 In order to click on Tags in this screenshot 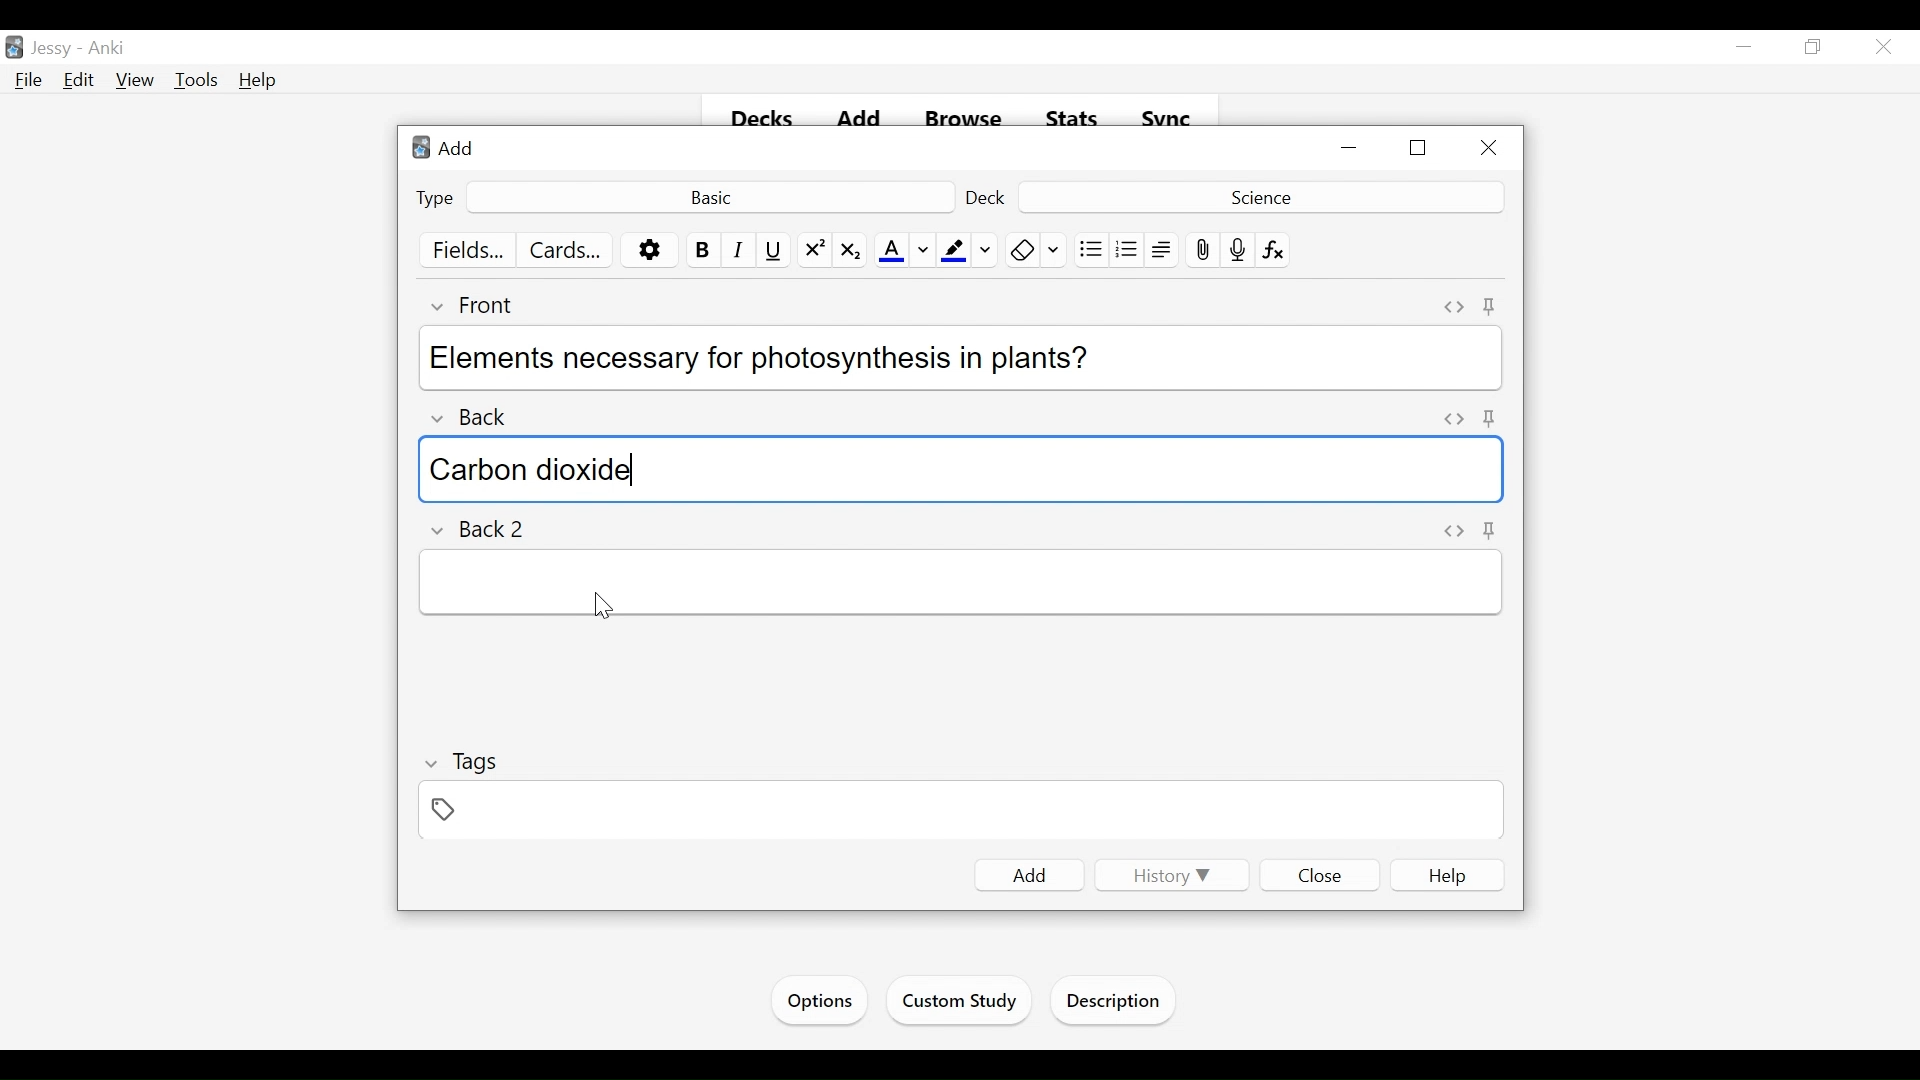, I will do `click(463, 762)`.